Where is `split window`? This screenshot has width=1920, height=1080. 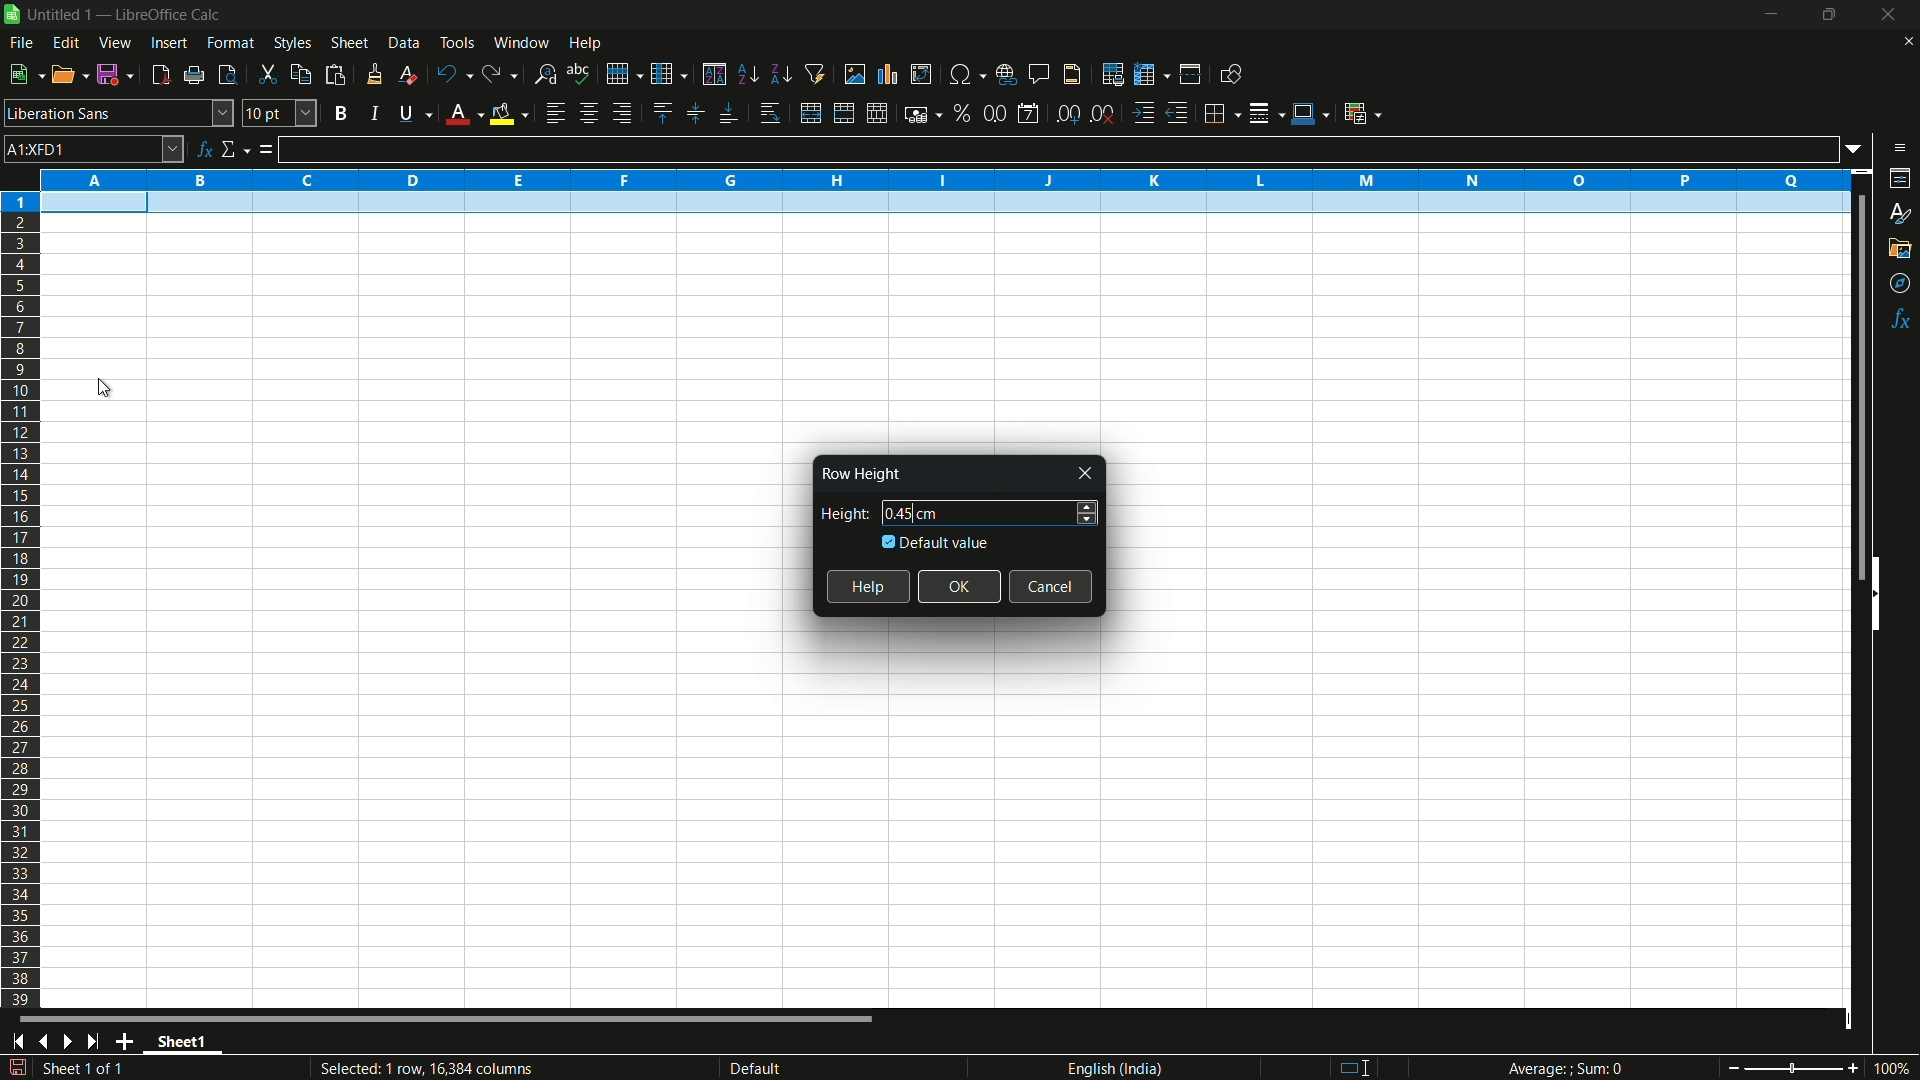 split window is located at coordinates (1190, 75).